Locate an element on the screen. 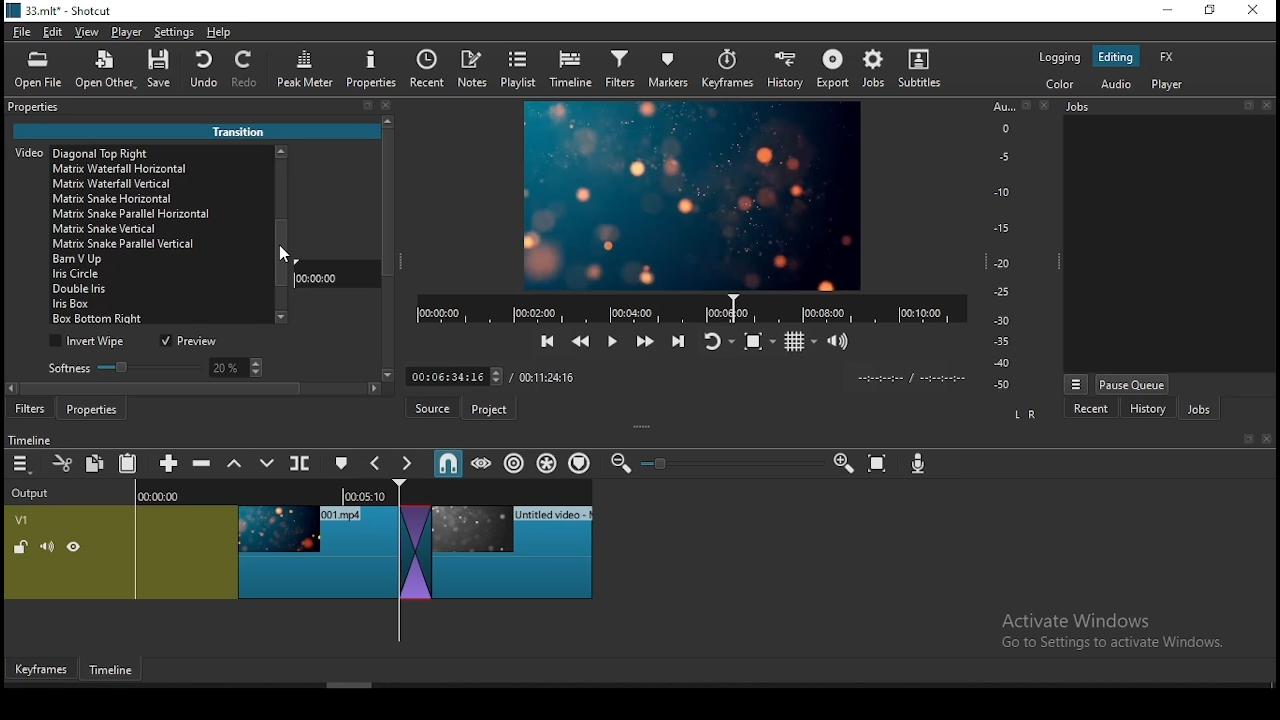   is located at coordinates (1043, 106).